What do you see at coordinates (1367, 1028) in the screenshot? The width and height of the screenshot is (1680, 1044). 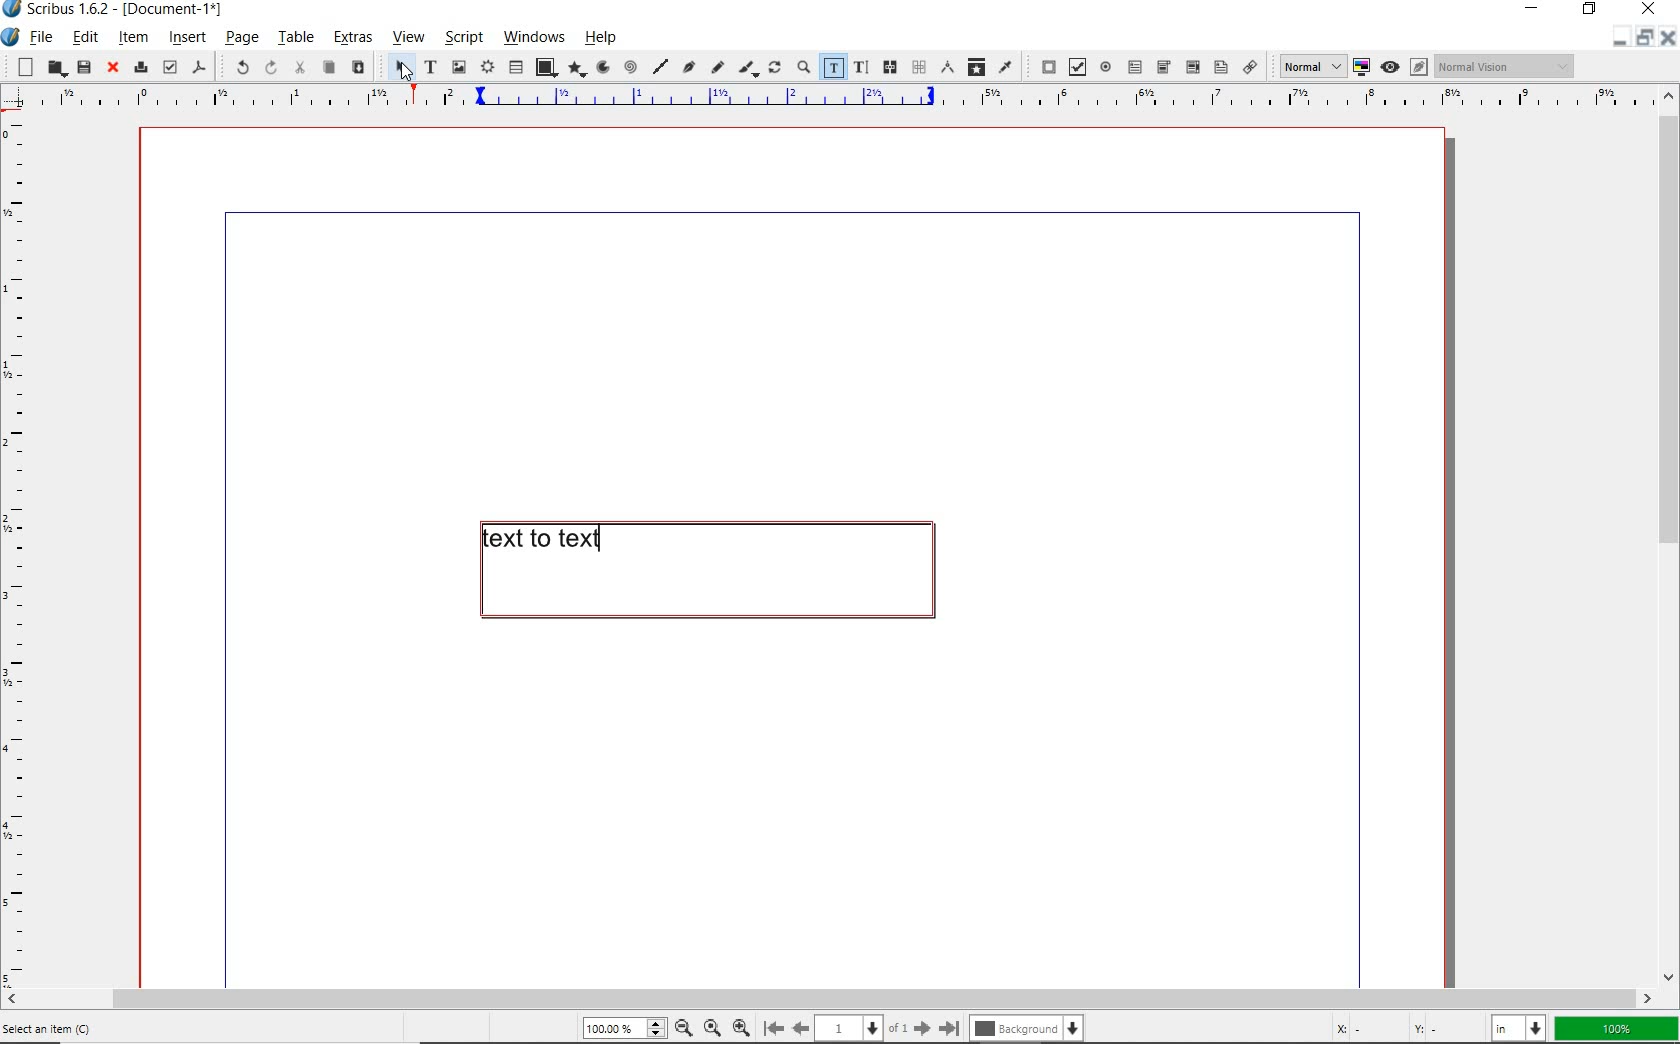 I see `X: -` at bounding box center [1367, 1028].